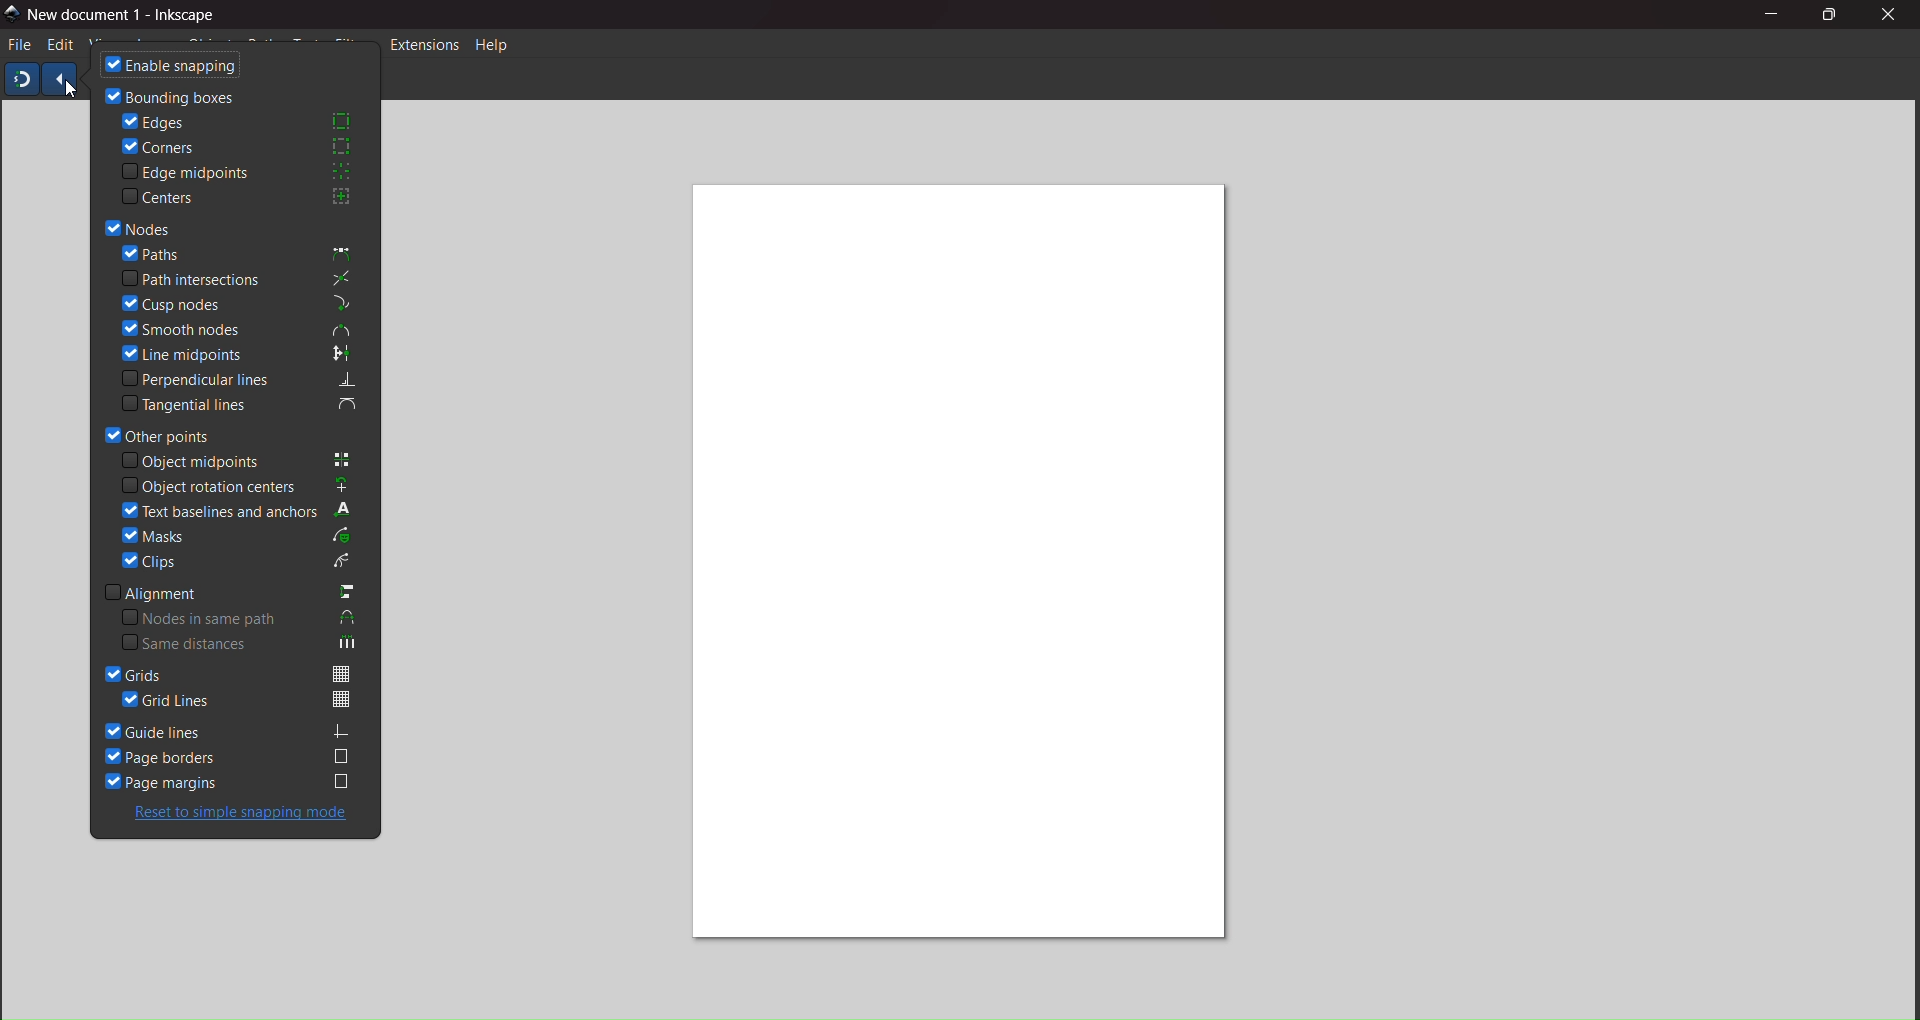 The image size is (1920, 1020). What do you see at coordinates (249, 814) in the screenshot?
I see `Reset to simple mode` at bounding box center [249, 814].